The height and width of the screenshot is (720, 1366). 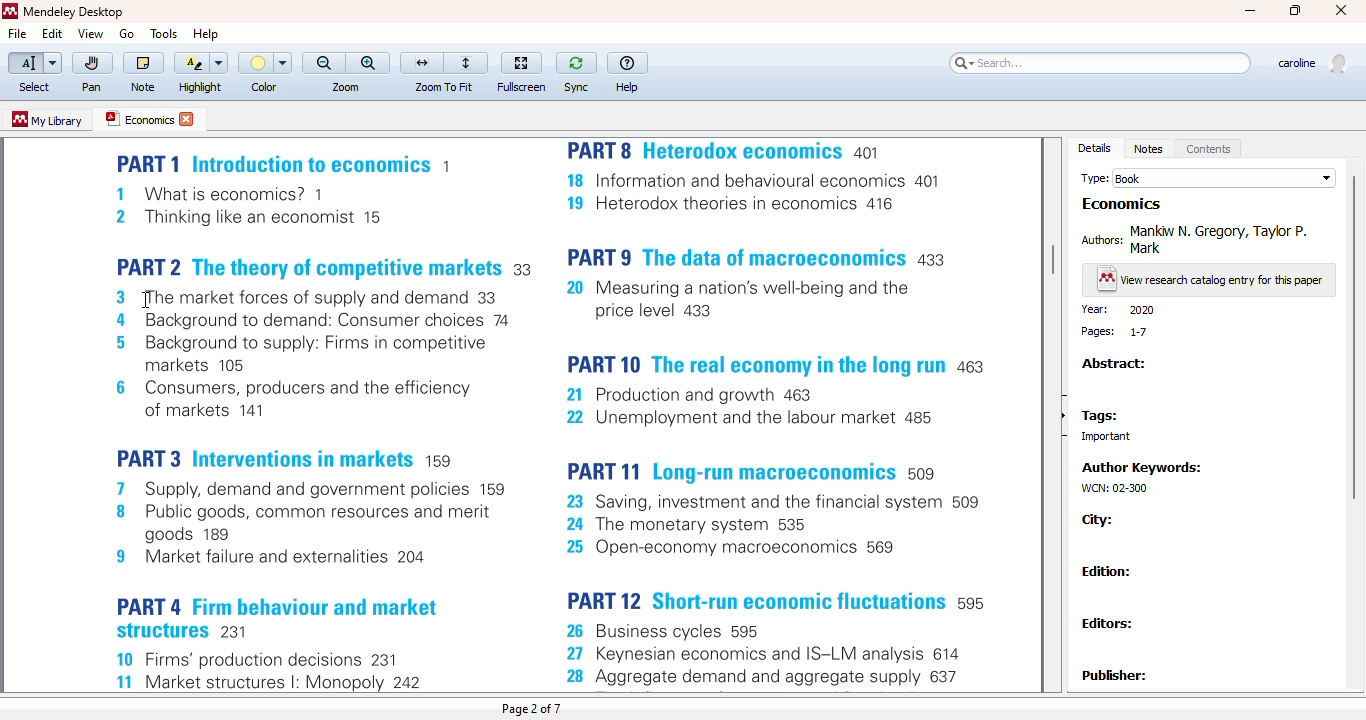 What do you see at coordinates (1095, 148) in the screenshot?
I see `details` at bounding box center [1095, 148].